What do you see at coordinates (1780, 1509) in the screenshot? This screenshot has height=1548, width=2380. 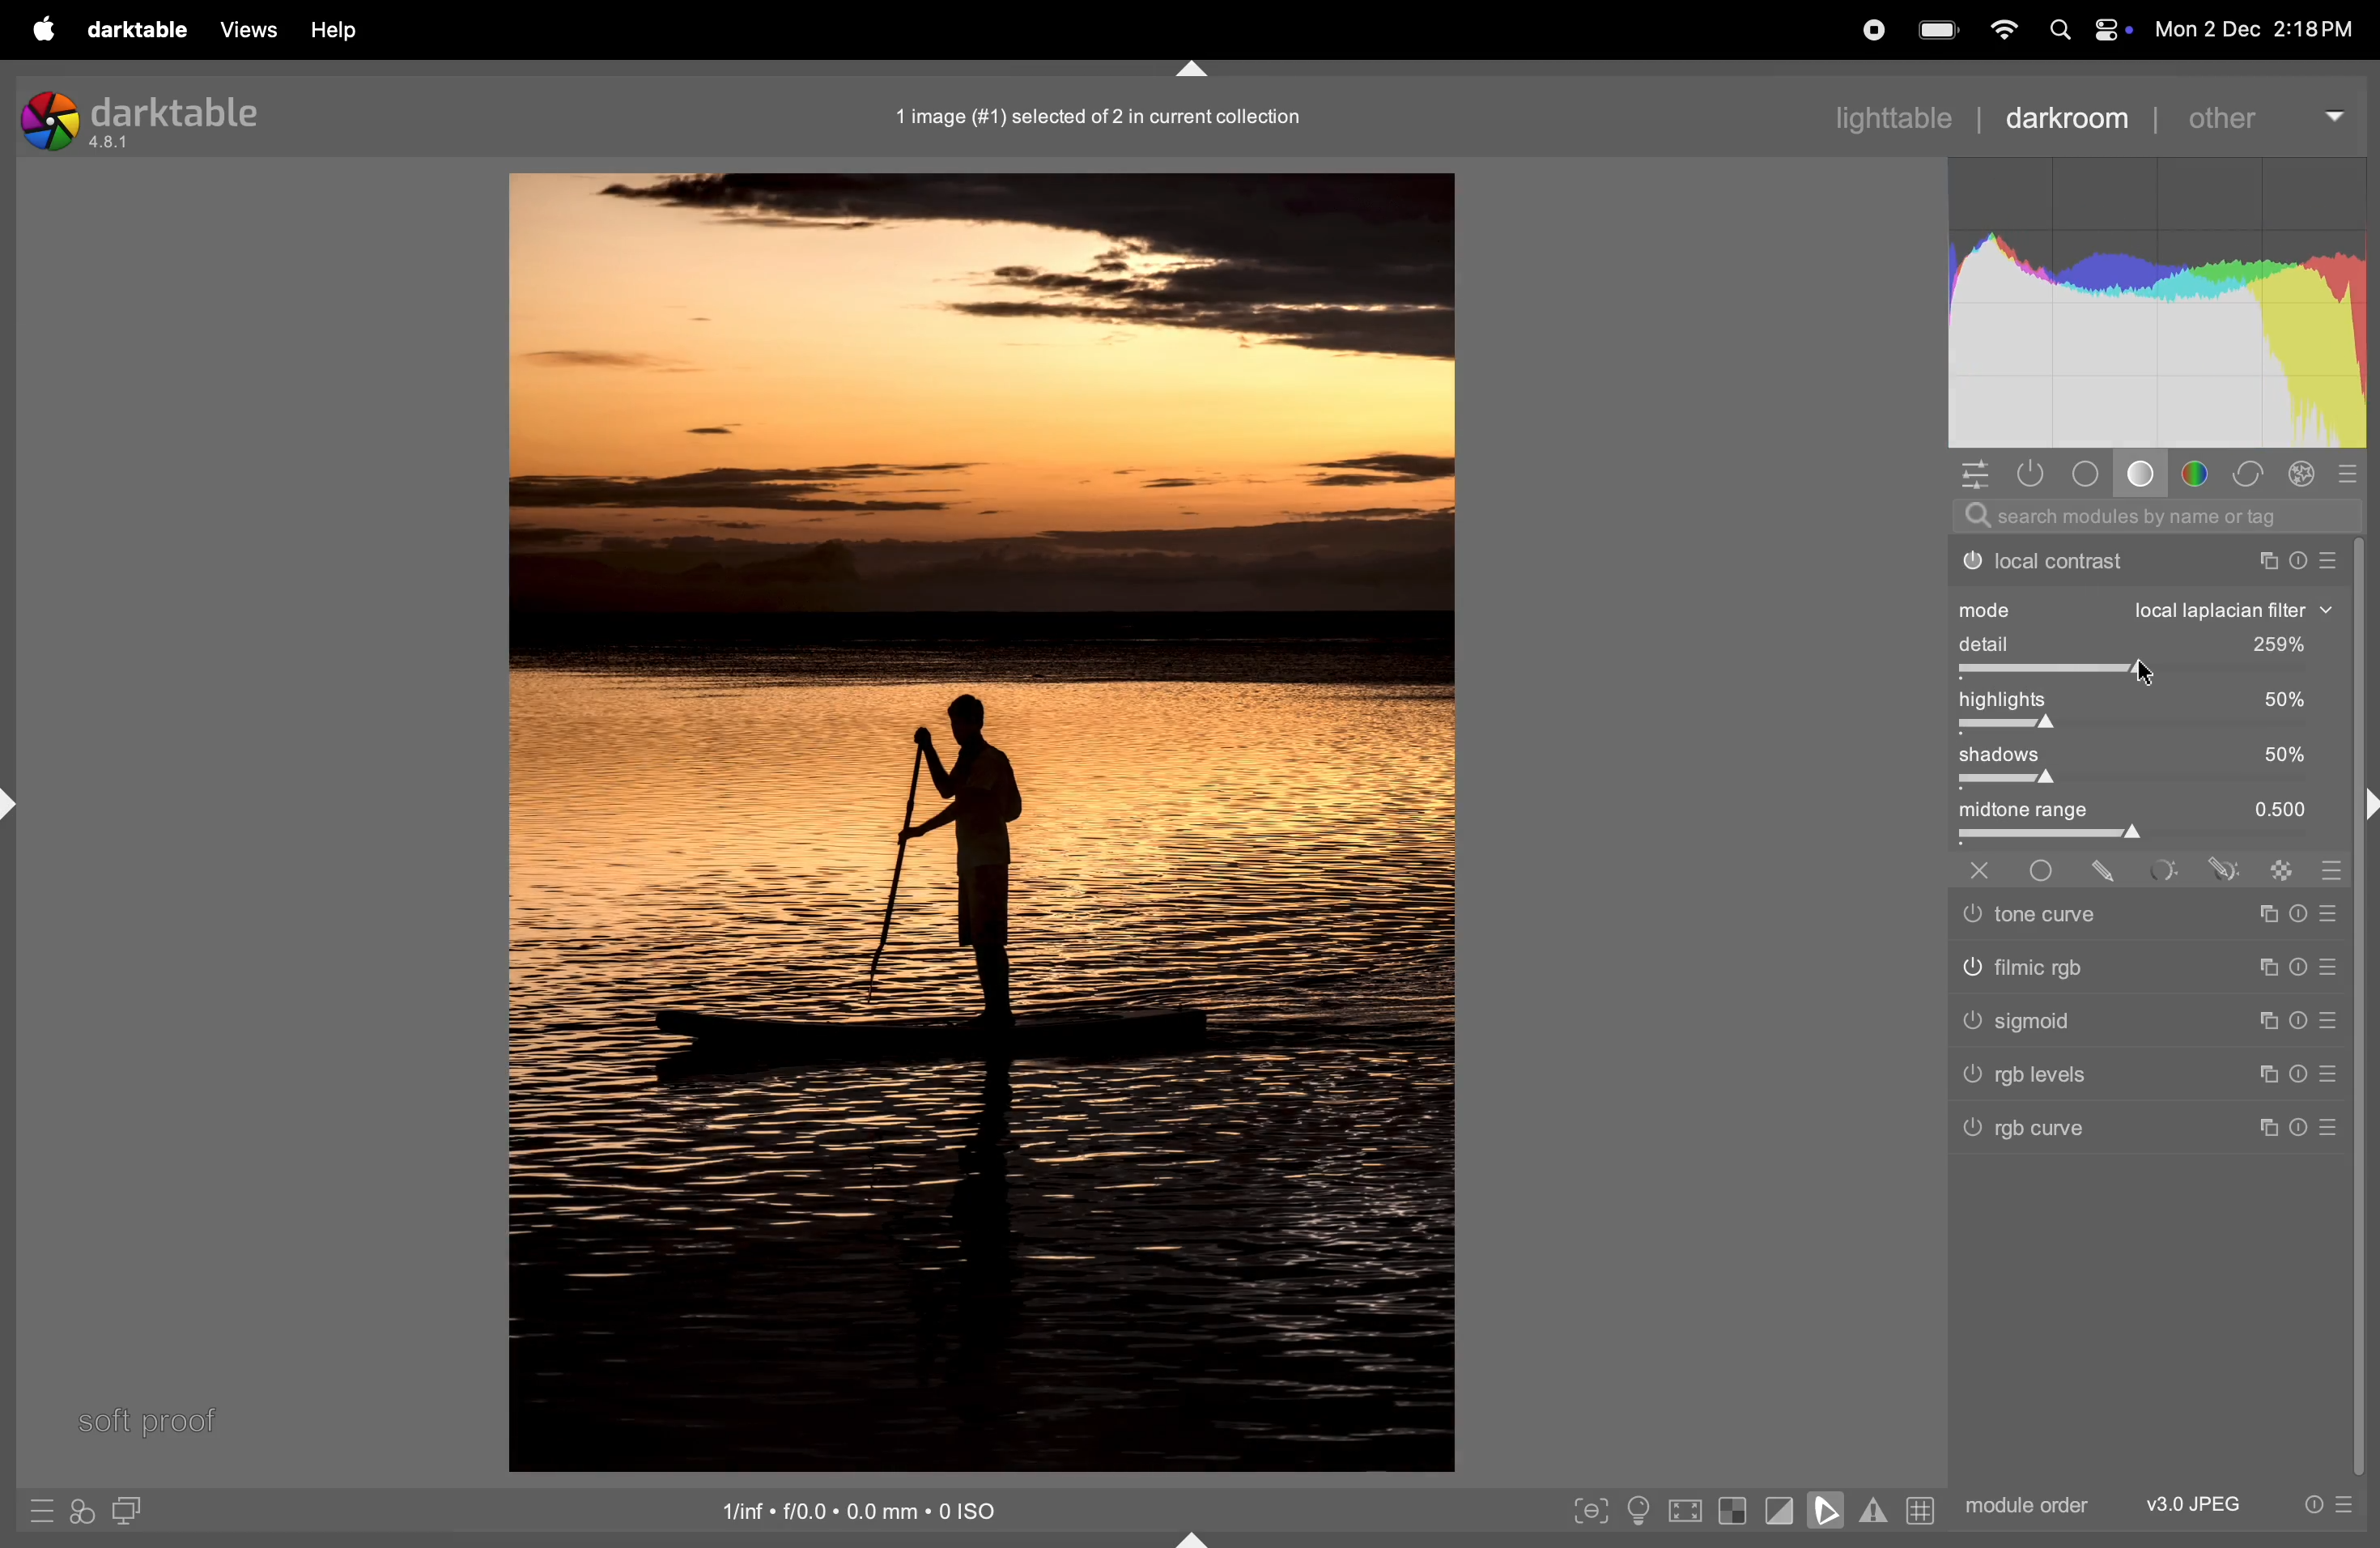 I see `toggle clipping indication` at bounding box center [1780, 1509].